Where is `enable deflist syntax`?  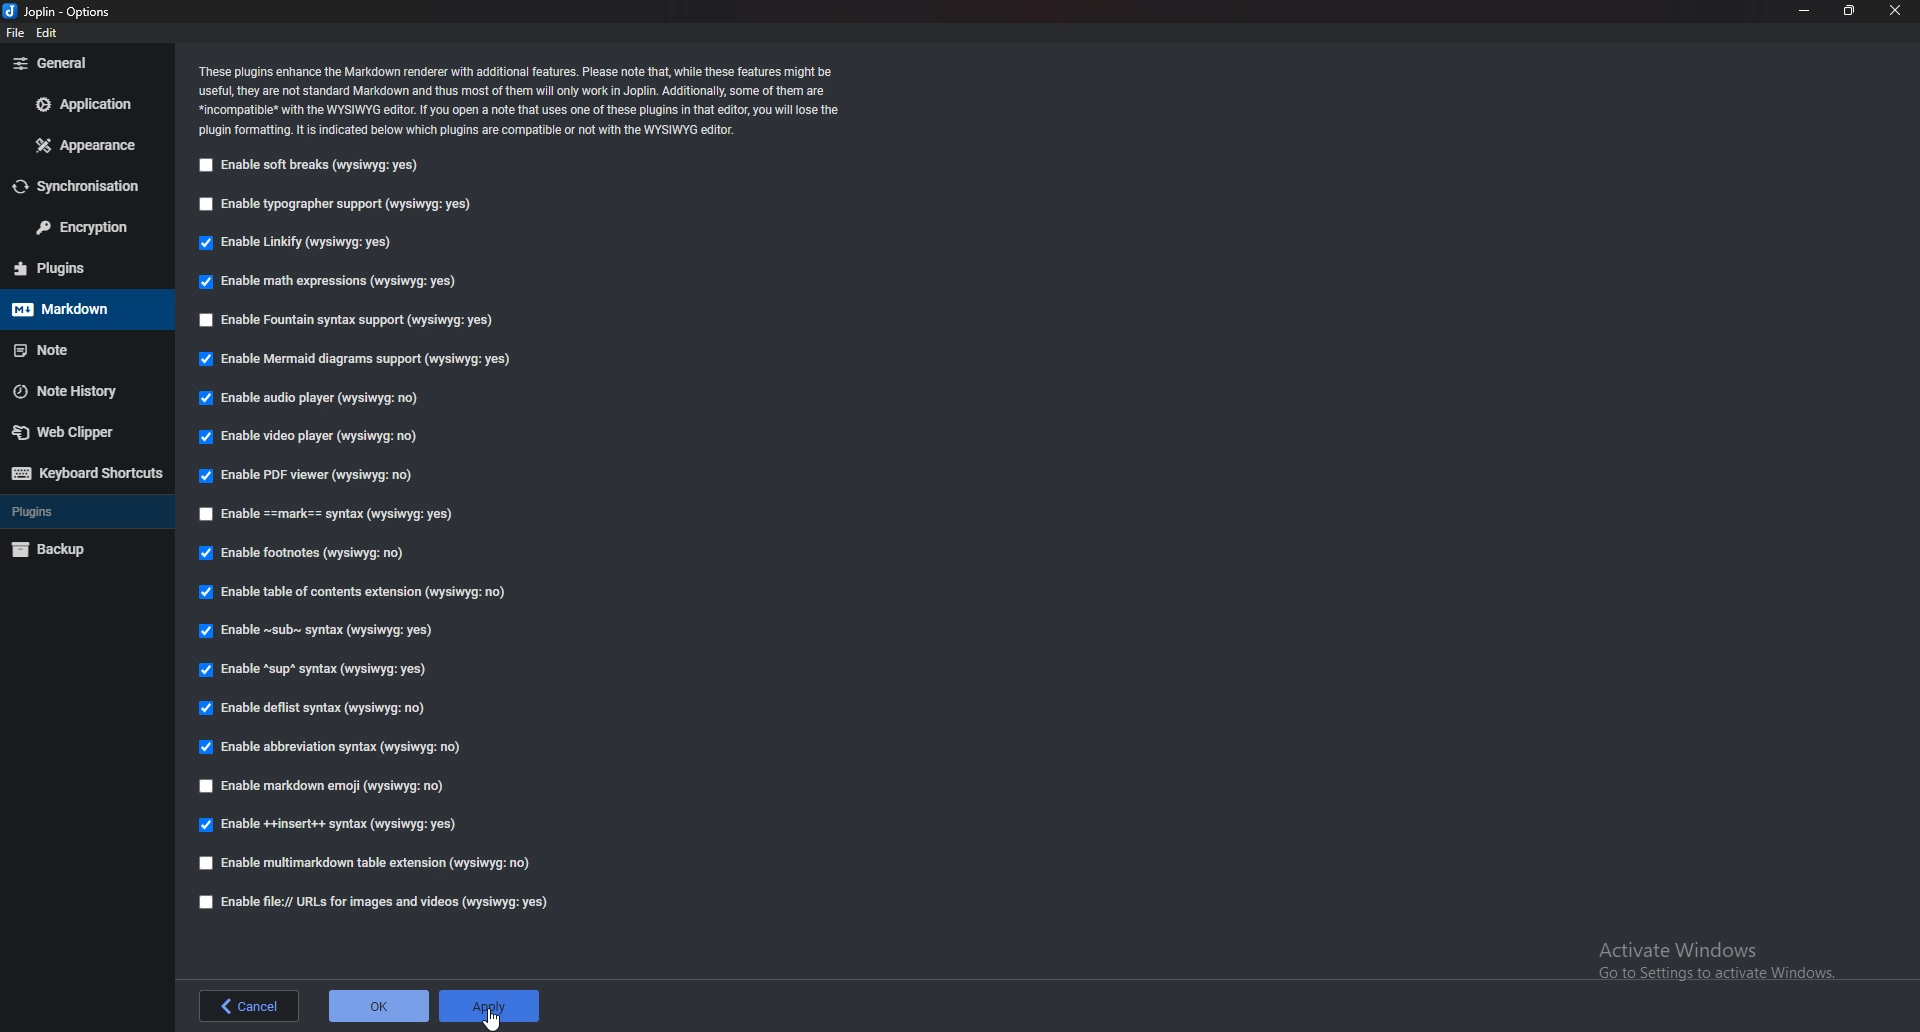
enable deflist syntax is located at coordinates (310, 708).